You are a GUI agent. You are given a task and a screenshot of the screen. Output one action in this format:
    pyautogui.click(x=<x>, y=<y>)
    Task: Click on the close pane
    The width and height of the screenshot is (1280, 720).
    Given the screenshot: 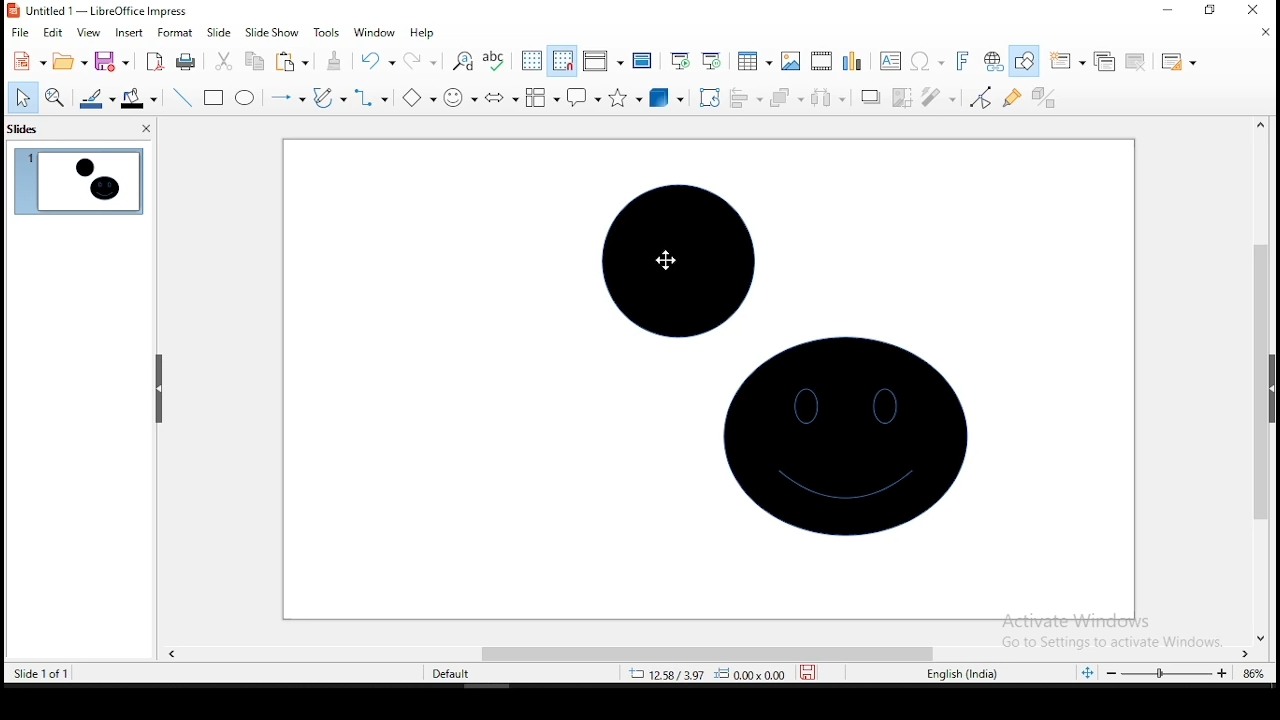 What is the action you would take?
    pyautogui.click(x=144, y=130)
    